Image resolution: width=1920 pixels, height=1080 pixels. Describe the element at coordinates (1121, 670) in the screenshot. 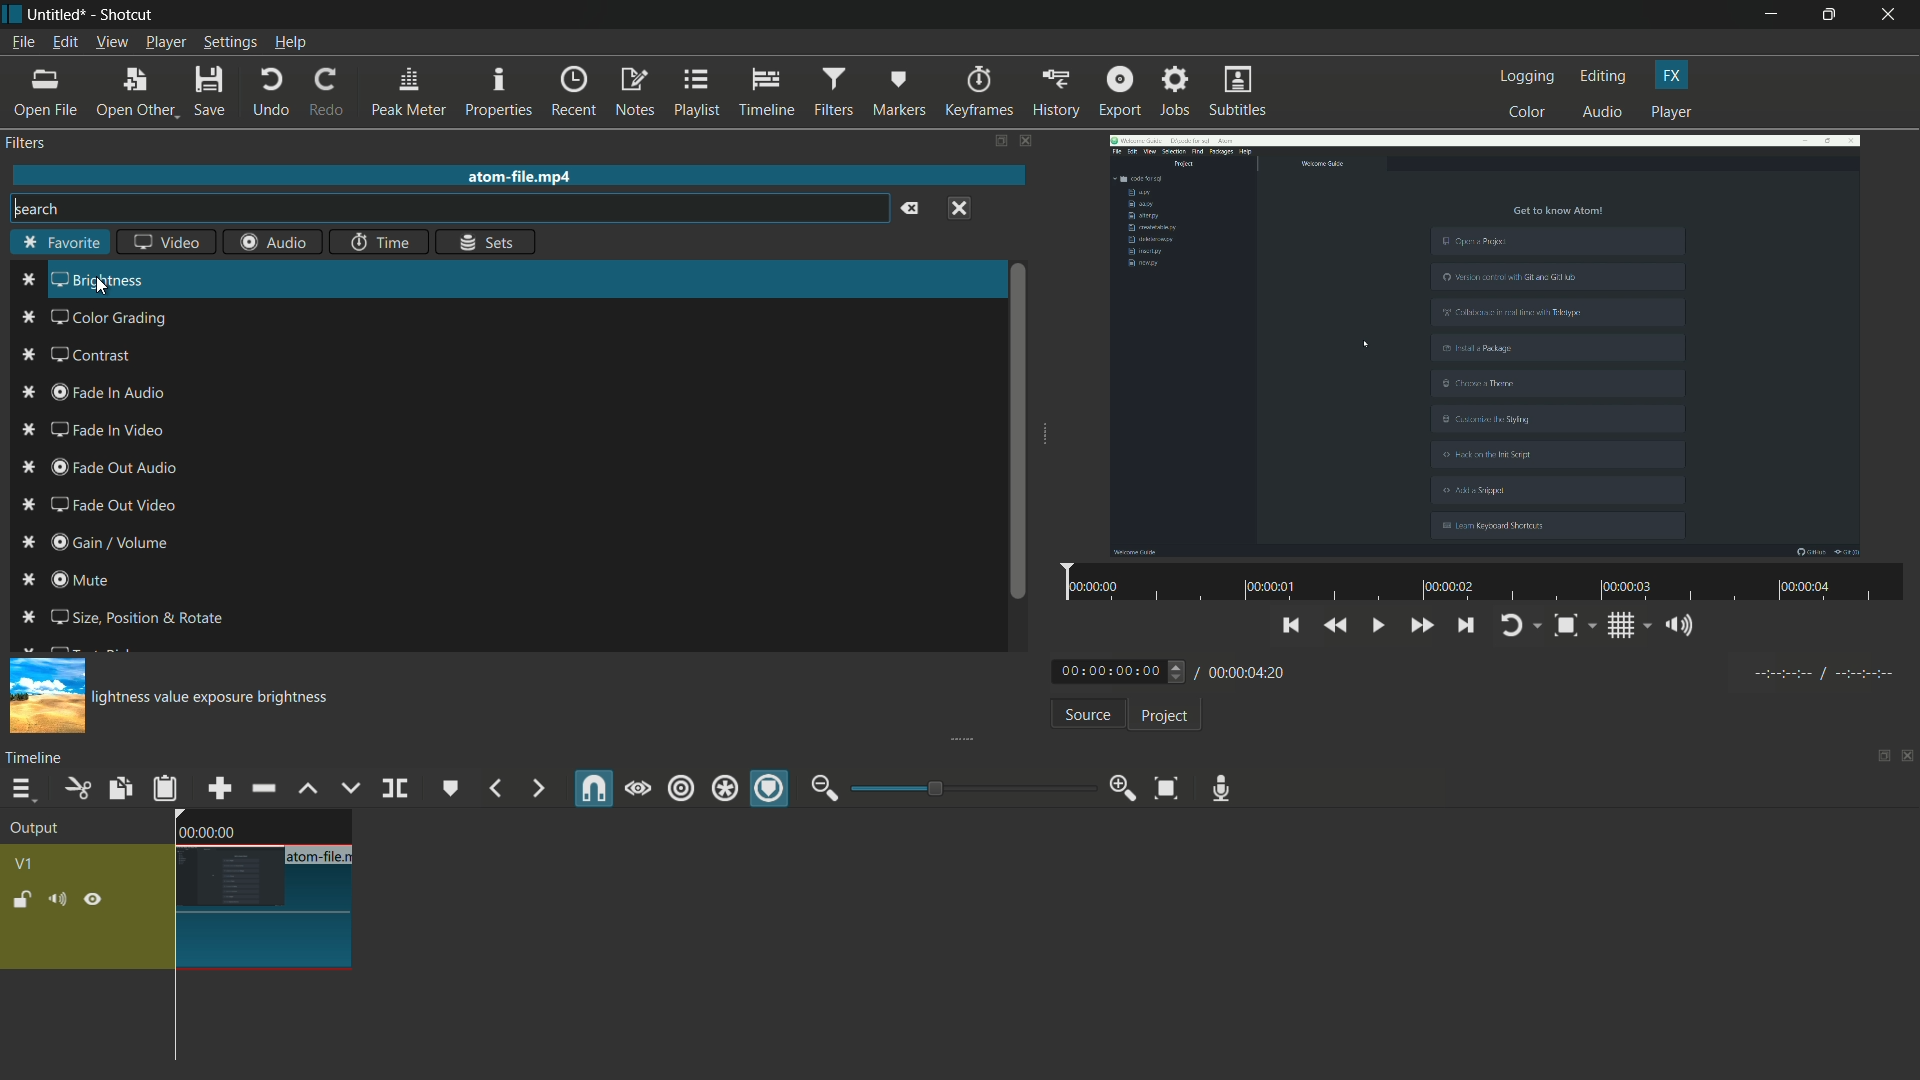

I see `00:00:00:00 (current time)` at that location.